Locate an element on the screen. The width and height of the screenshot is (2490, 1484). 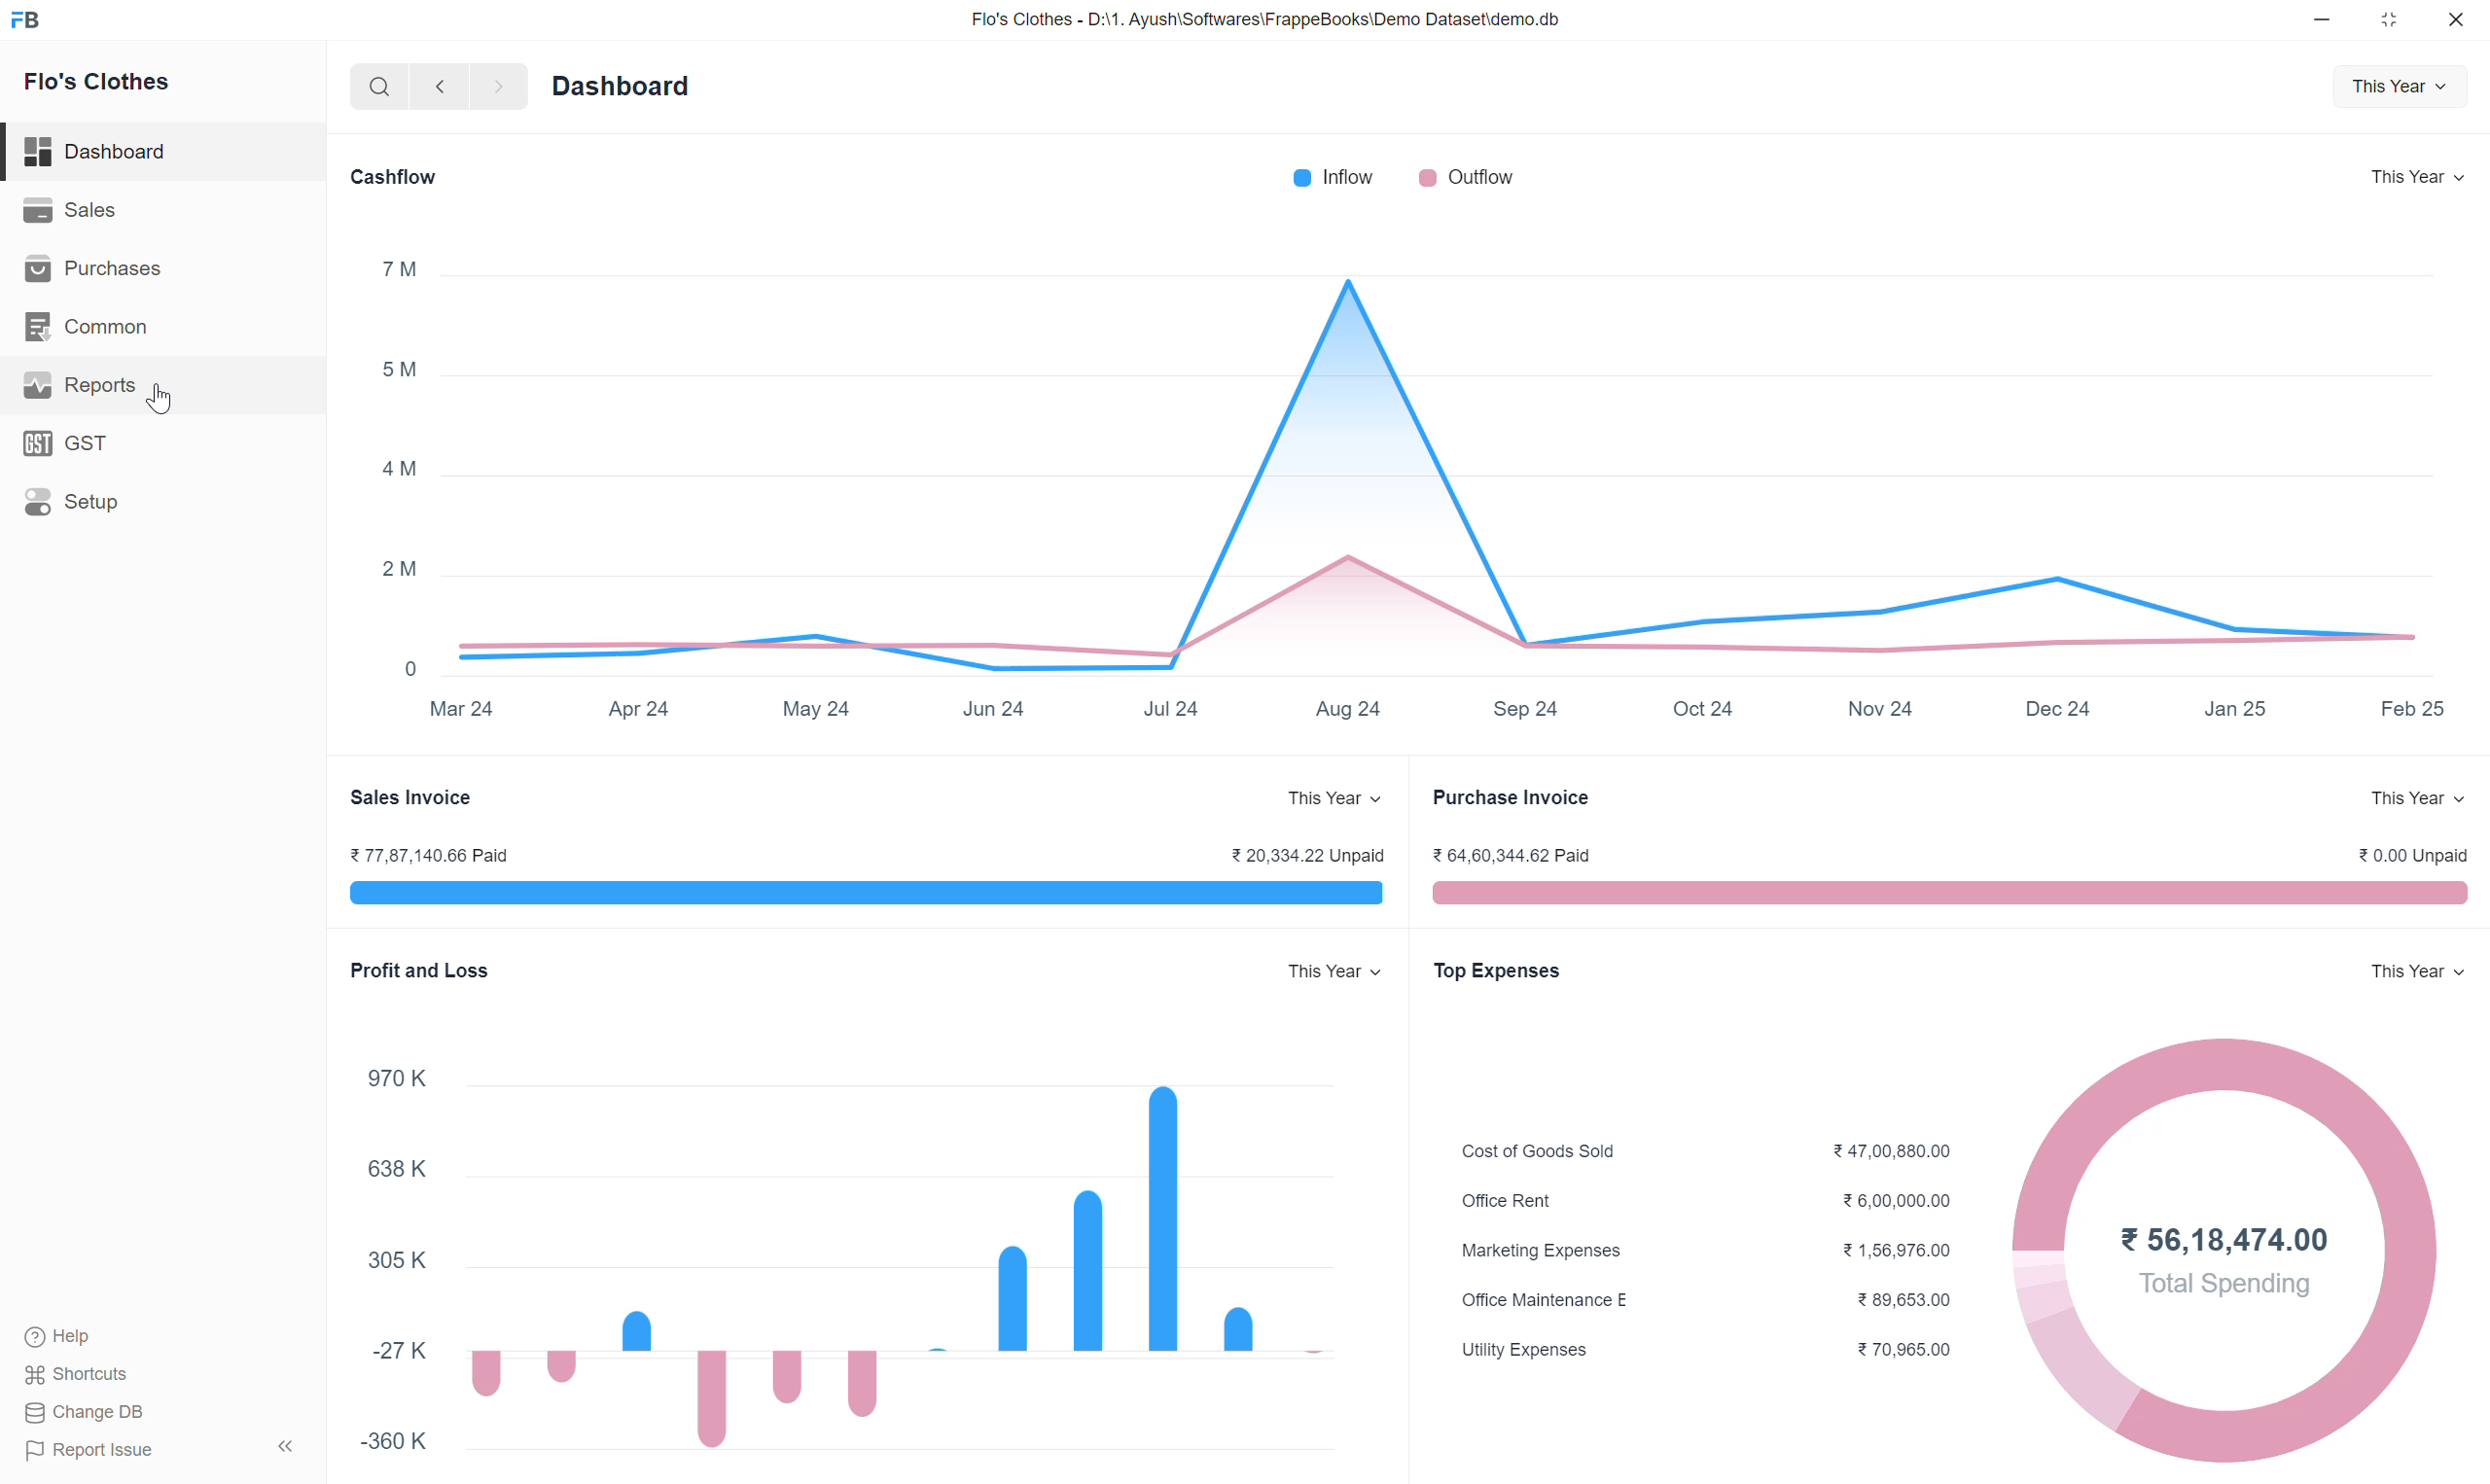
GST is located at coordinates (61, 442).